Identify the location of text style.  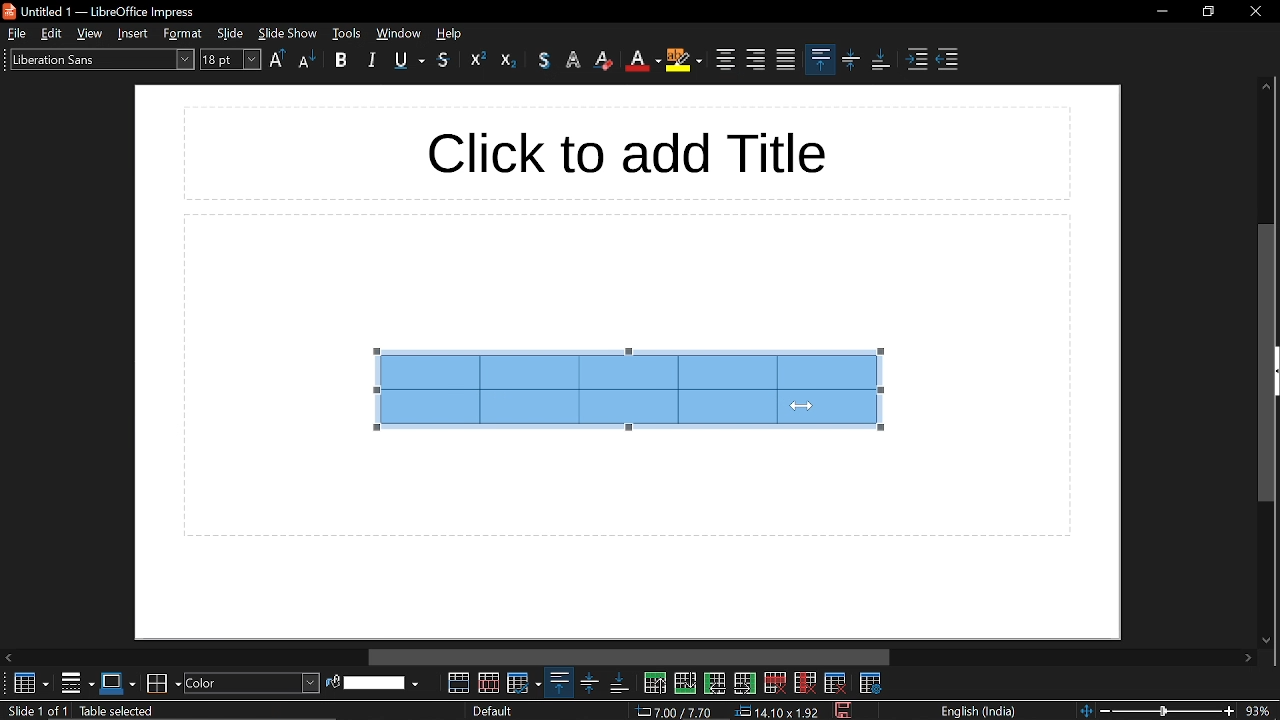
(102, 58).